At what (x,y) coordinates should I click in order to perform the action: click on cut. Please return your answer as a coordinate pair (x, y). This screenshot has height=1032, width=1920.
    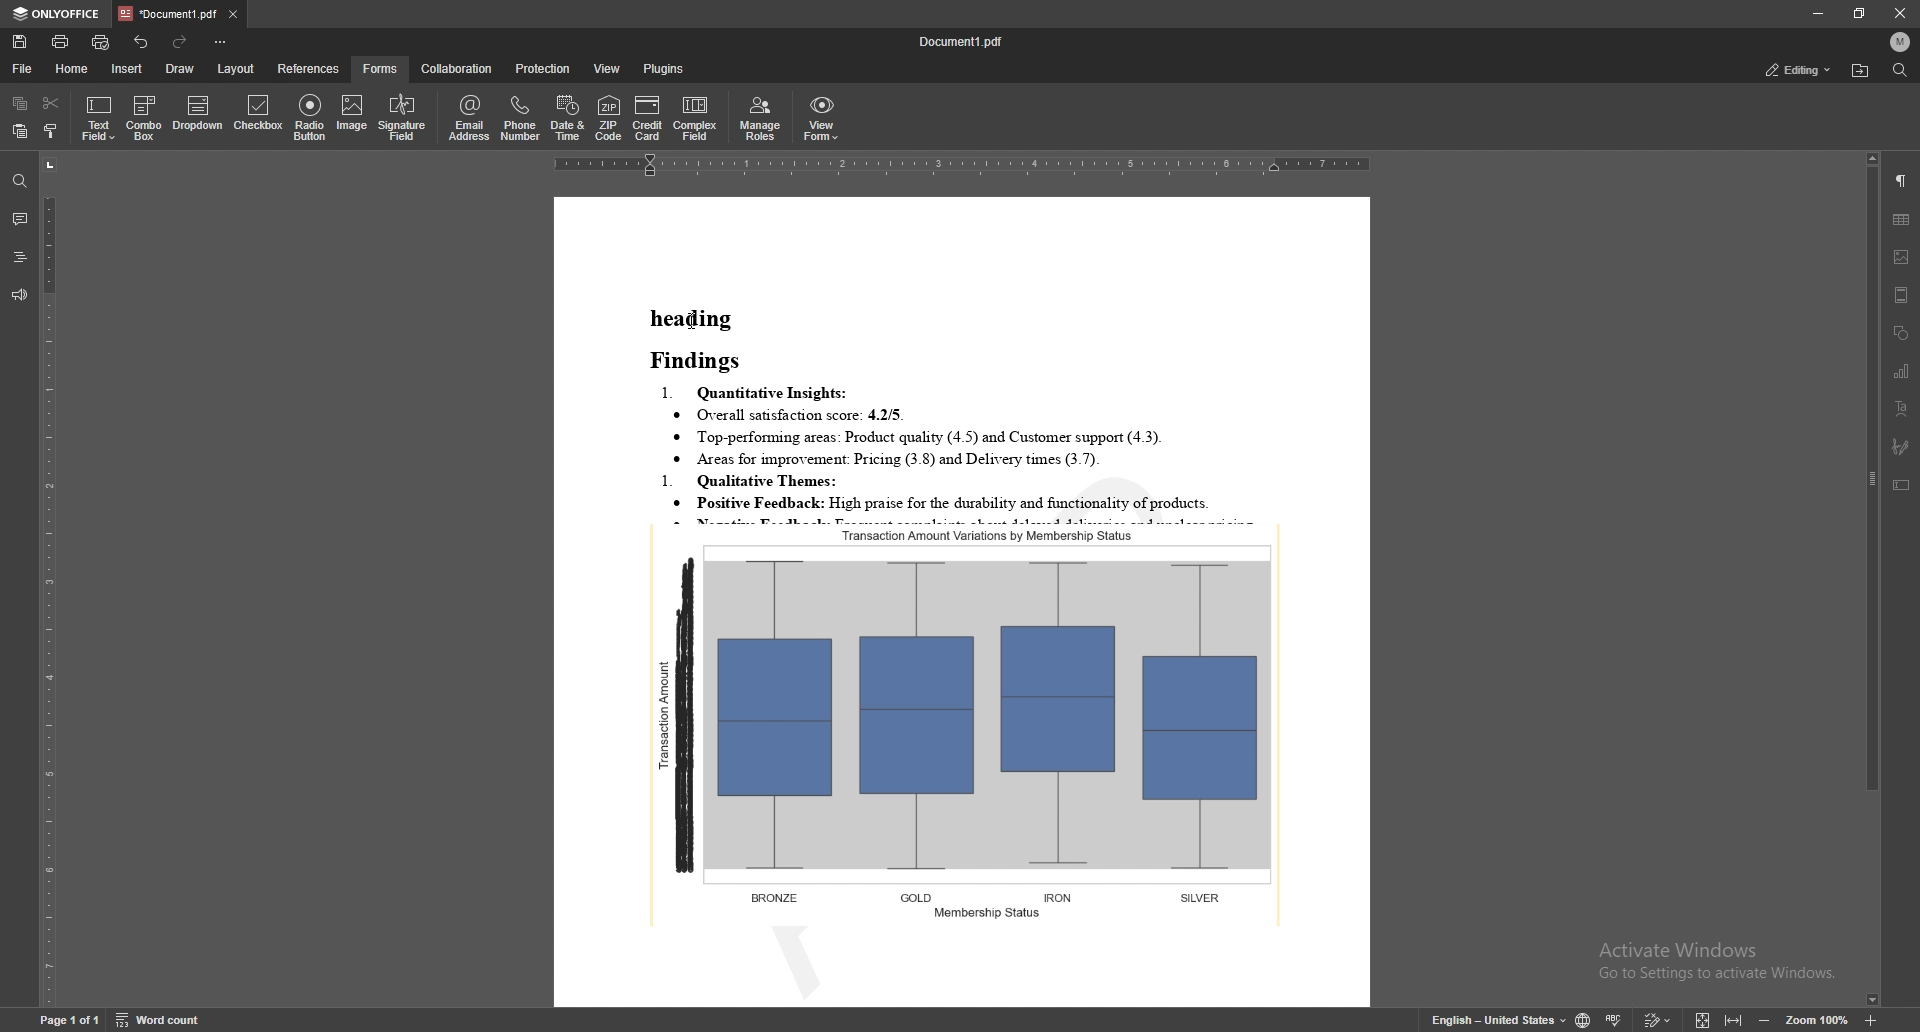
    Looking at the image, I should click on (51, 101).